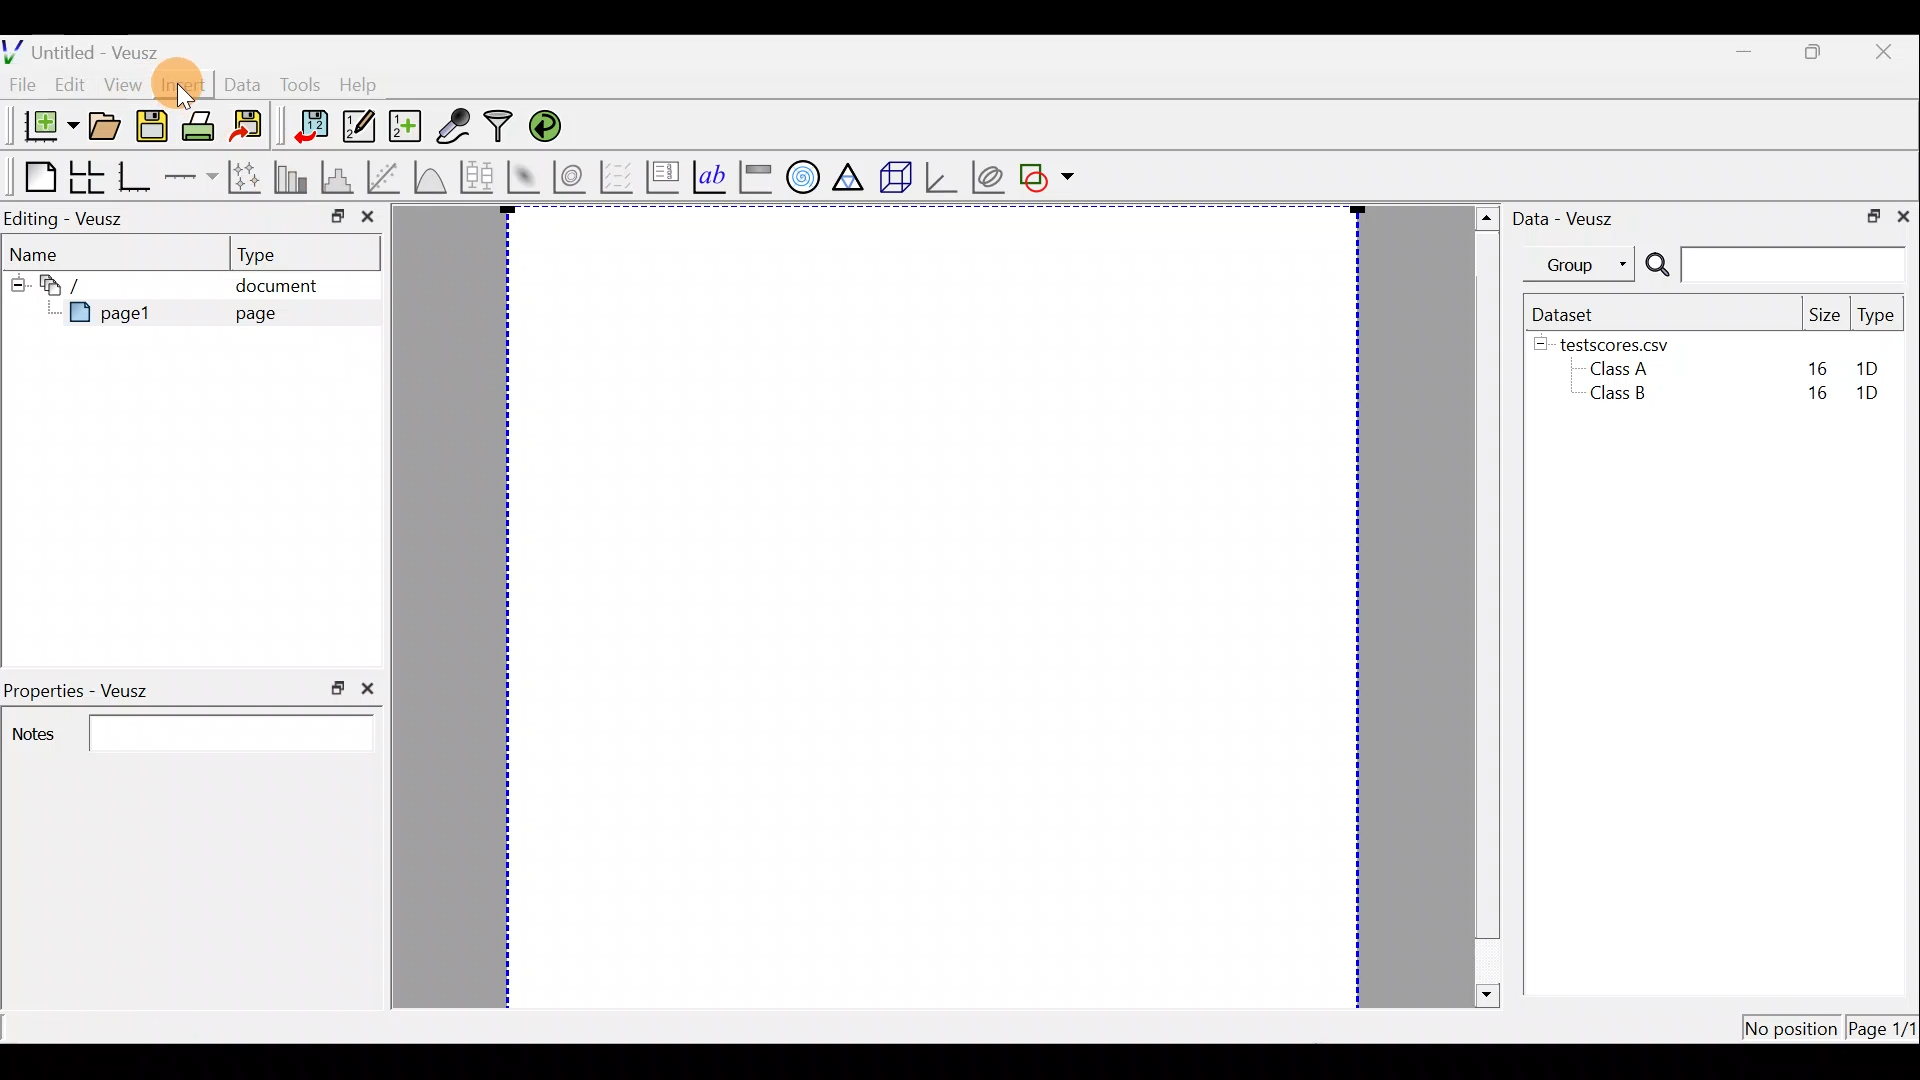 This screenshot has height=1080, width=1920. What do you see at coordinates (306, 253) in the screenshot?
I see `Type` at bounding box center [306, 253].